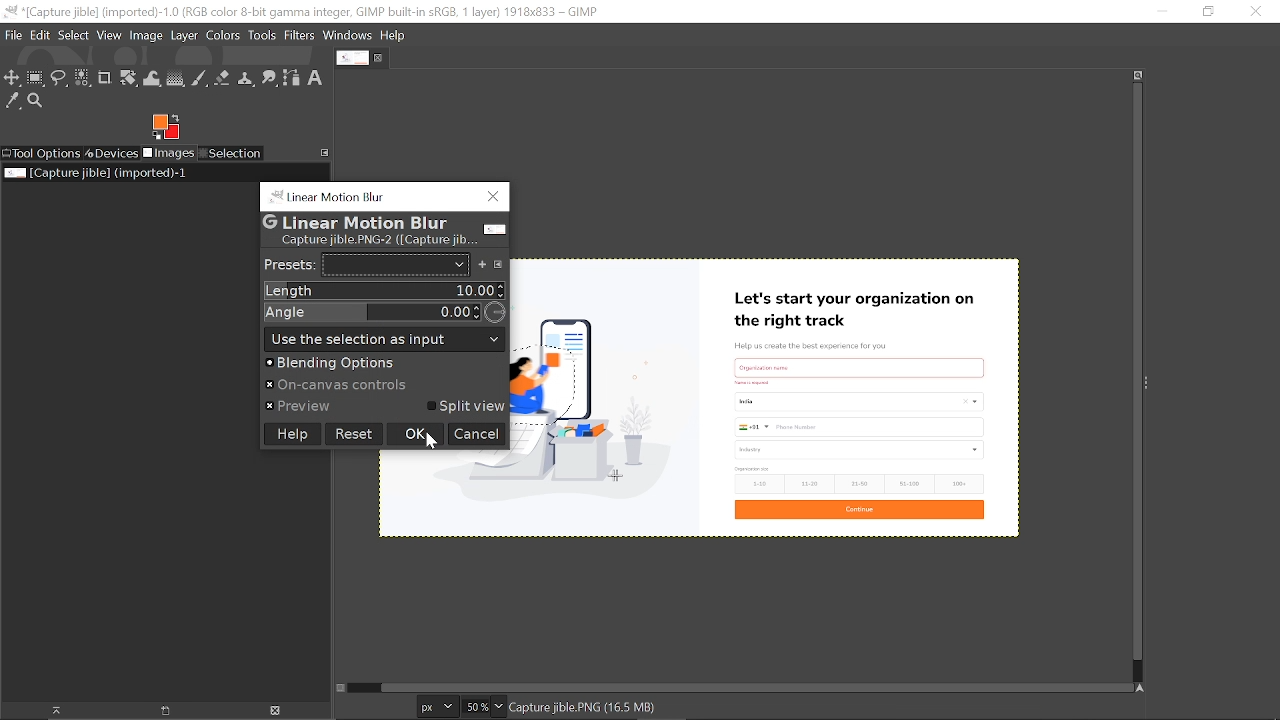 The width and height of the screenshot is (1280, 720). I want to click on Eraser tool, so click(222, 78).